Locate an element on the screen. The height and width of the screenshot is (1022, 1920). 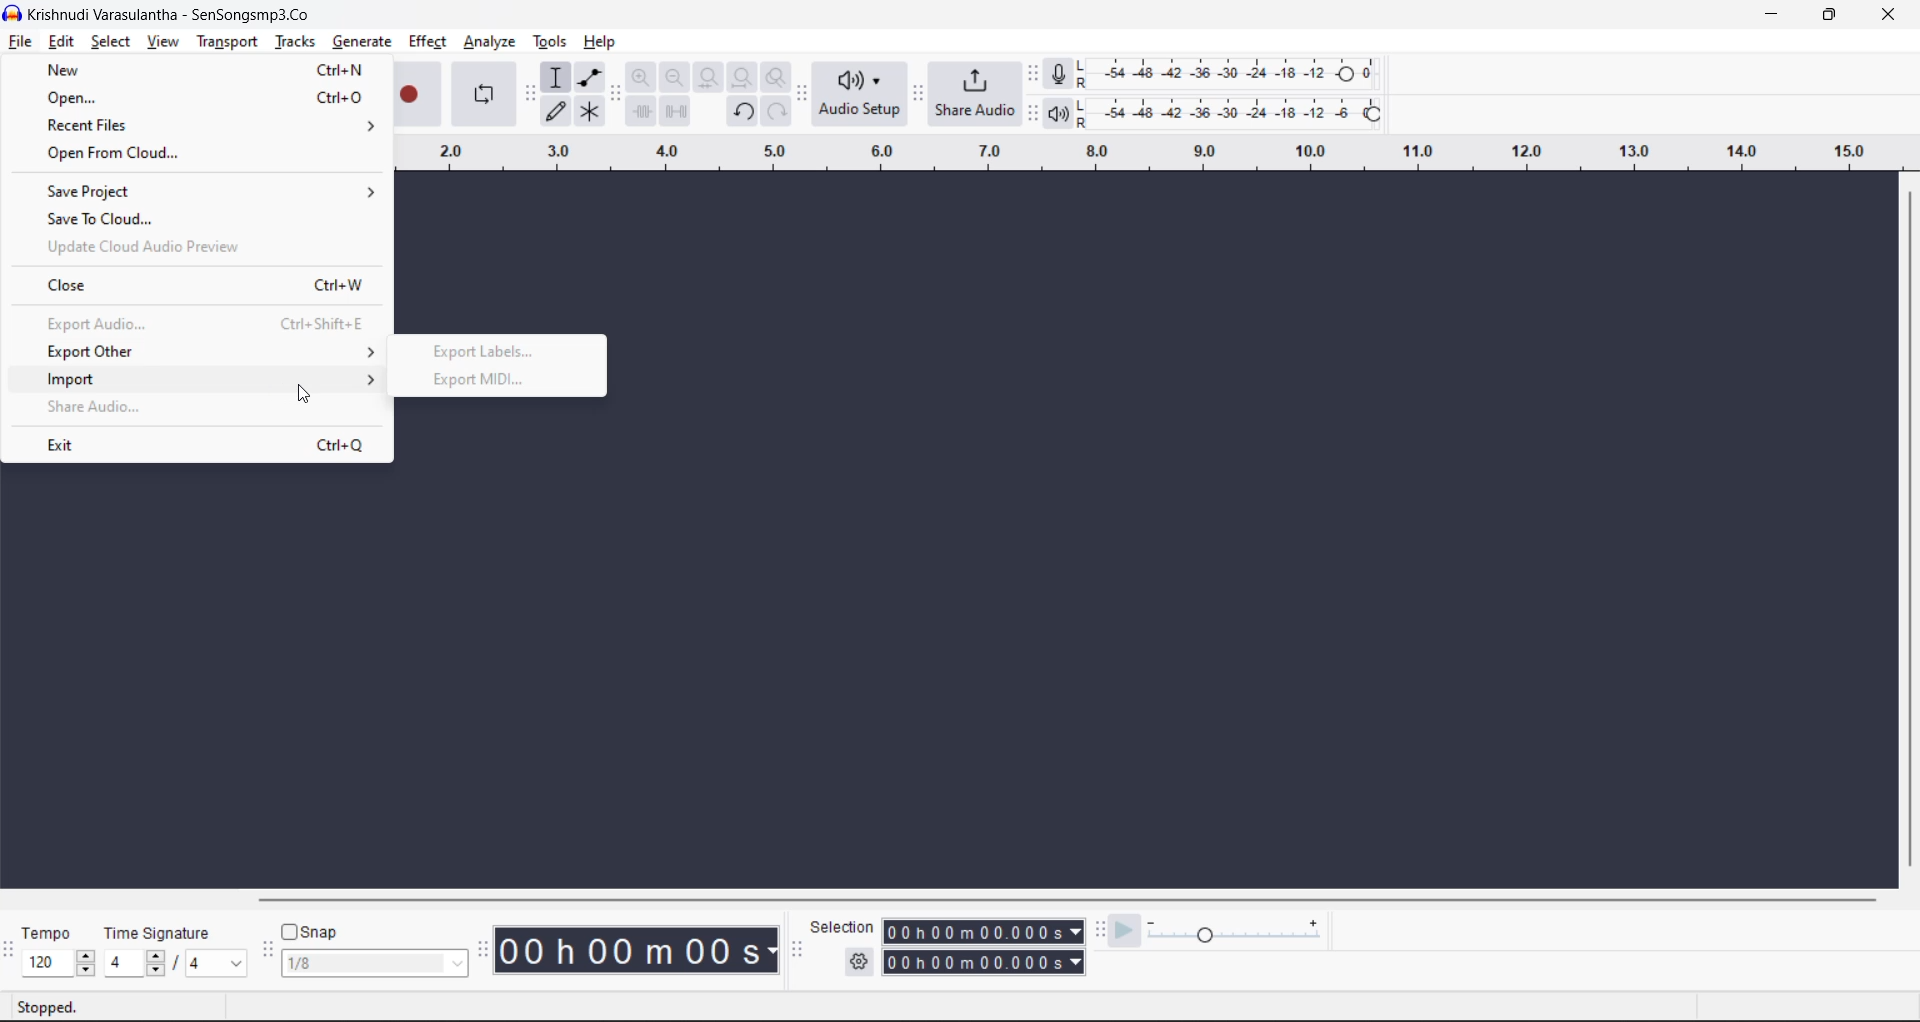
save project is located at coordinates (206, 191).